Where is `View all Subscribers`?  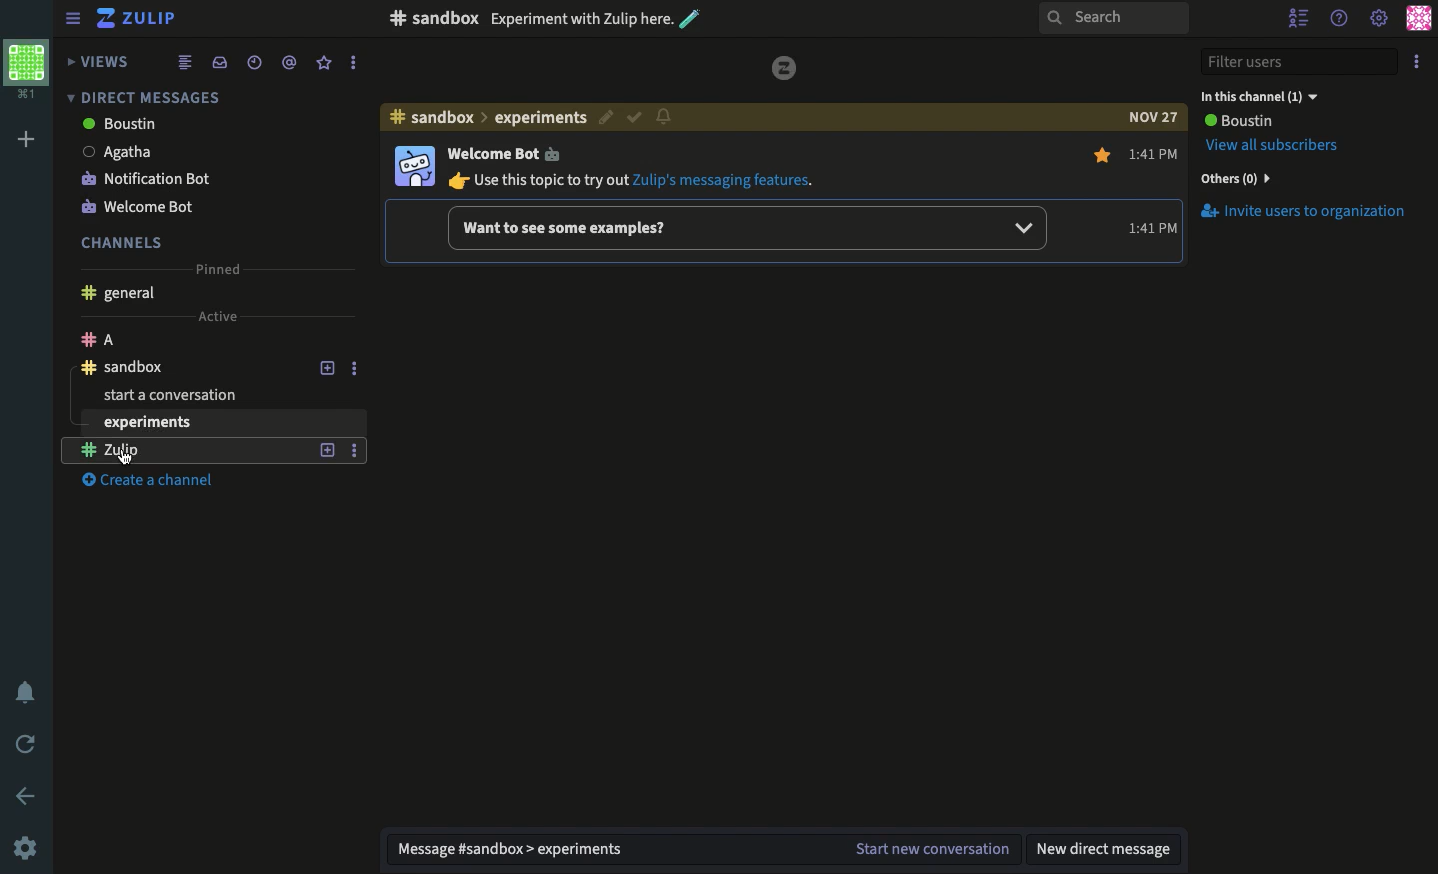
View all Subscribers is located at coordinates (1276, 145).